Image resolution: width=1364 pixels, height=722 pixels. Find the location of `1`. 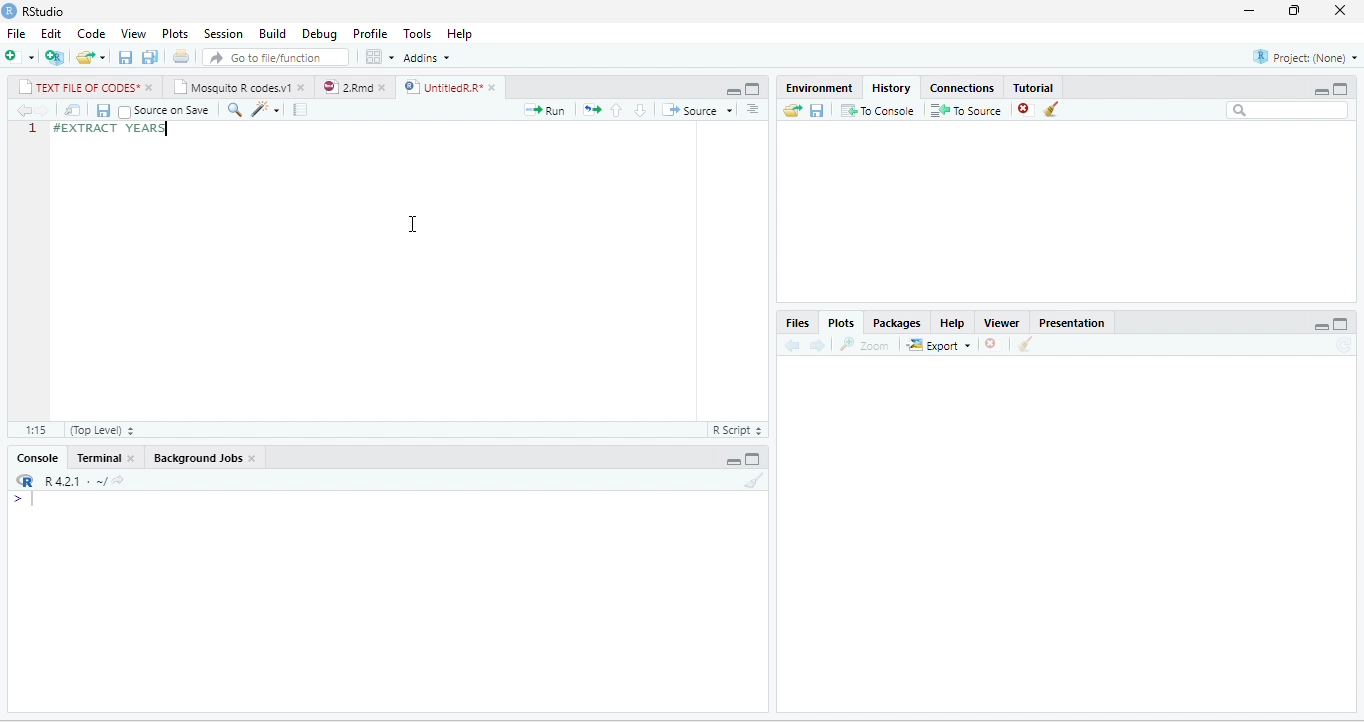

1 is located at coordinates (31, 128).